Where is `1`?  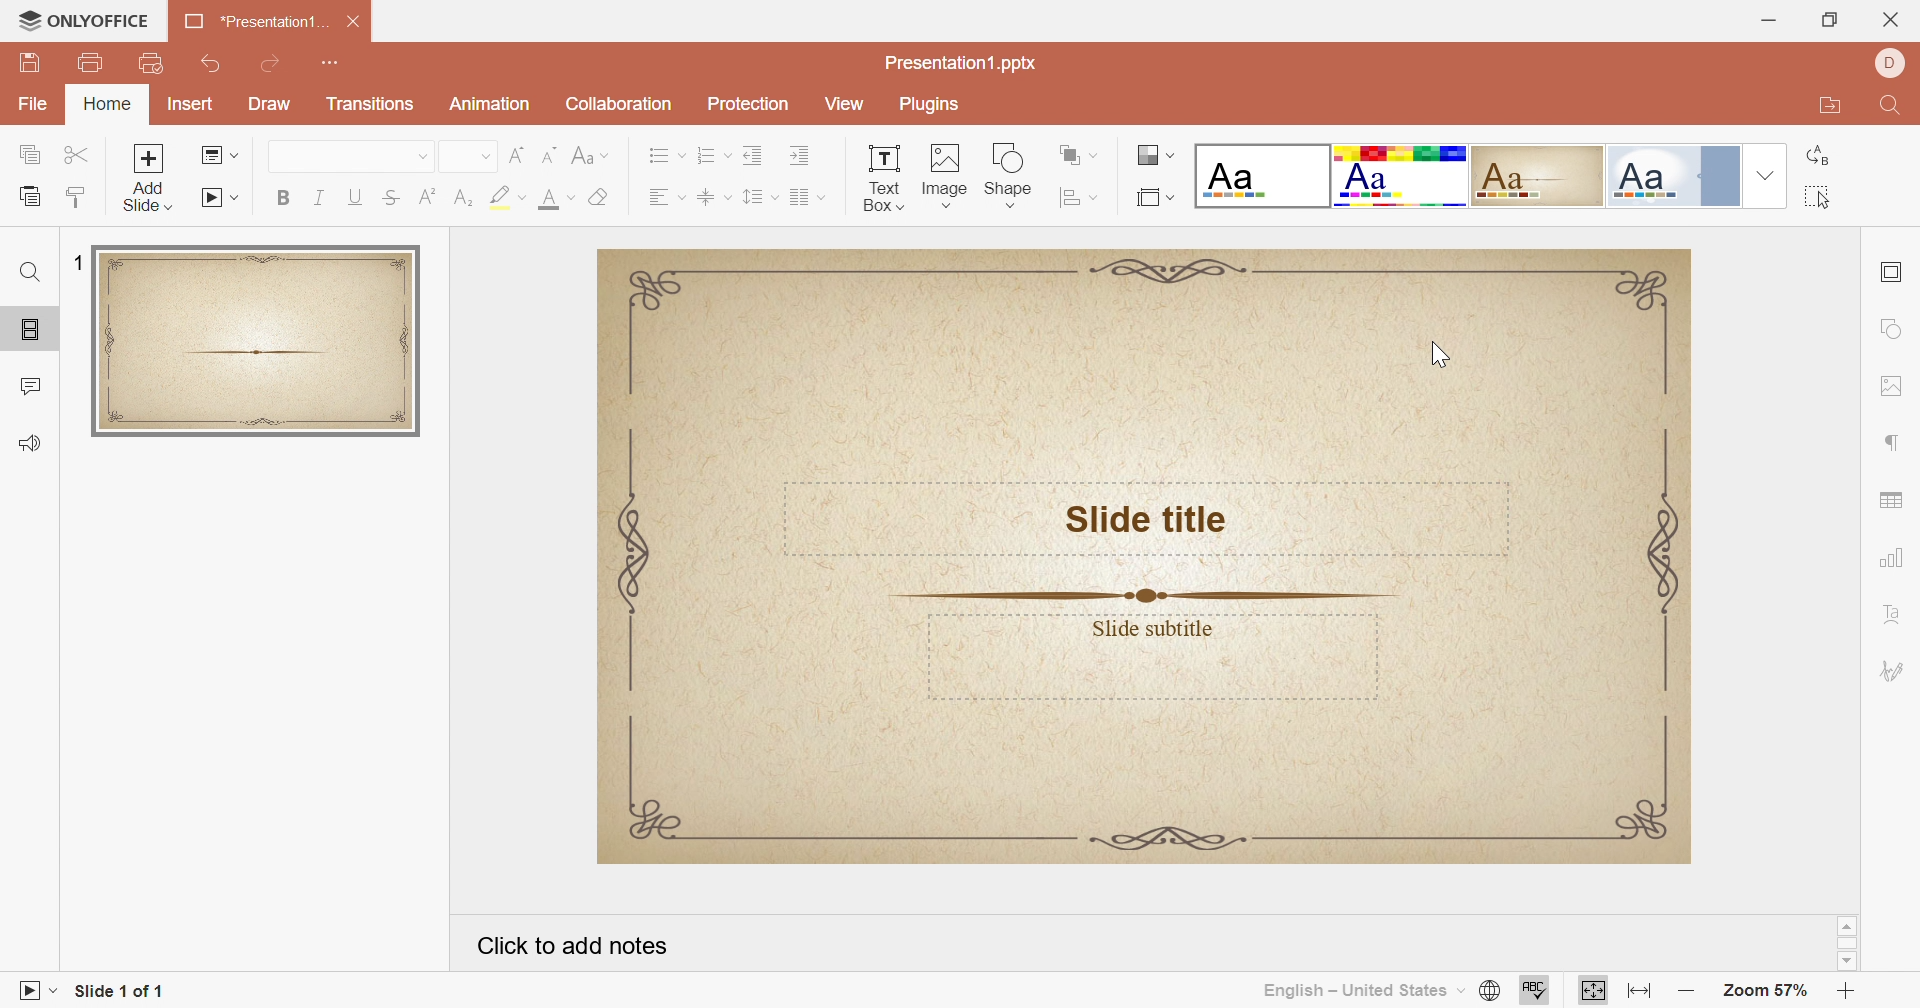
1 is located at coordinates (73, 258).